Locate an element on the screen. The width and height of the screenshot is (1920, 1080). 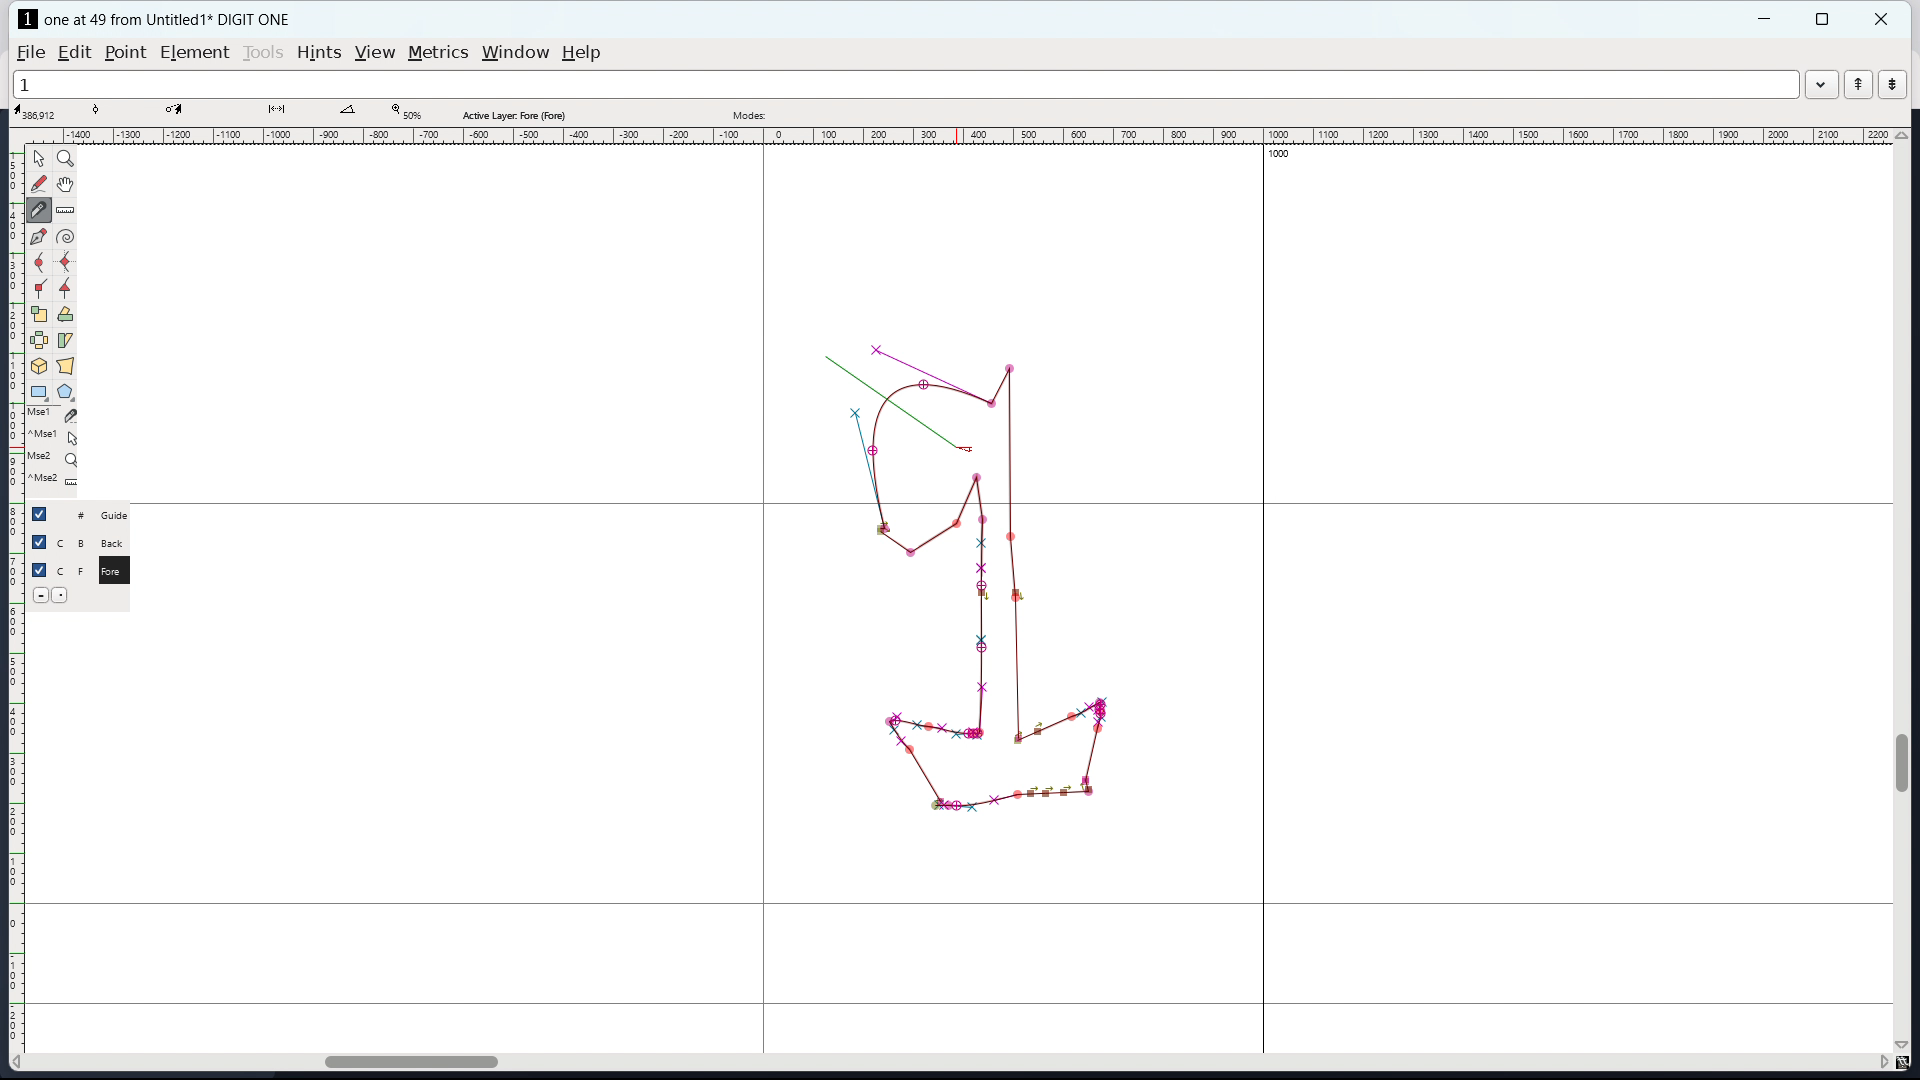
flip selection is located at coordinates (38, 340).